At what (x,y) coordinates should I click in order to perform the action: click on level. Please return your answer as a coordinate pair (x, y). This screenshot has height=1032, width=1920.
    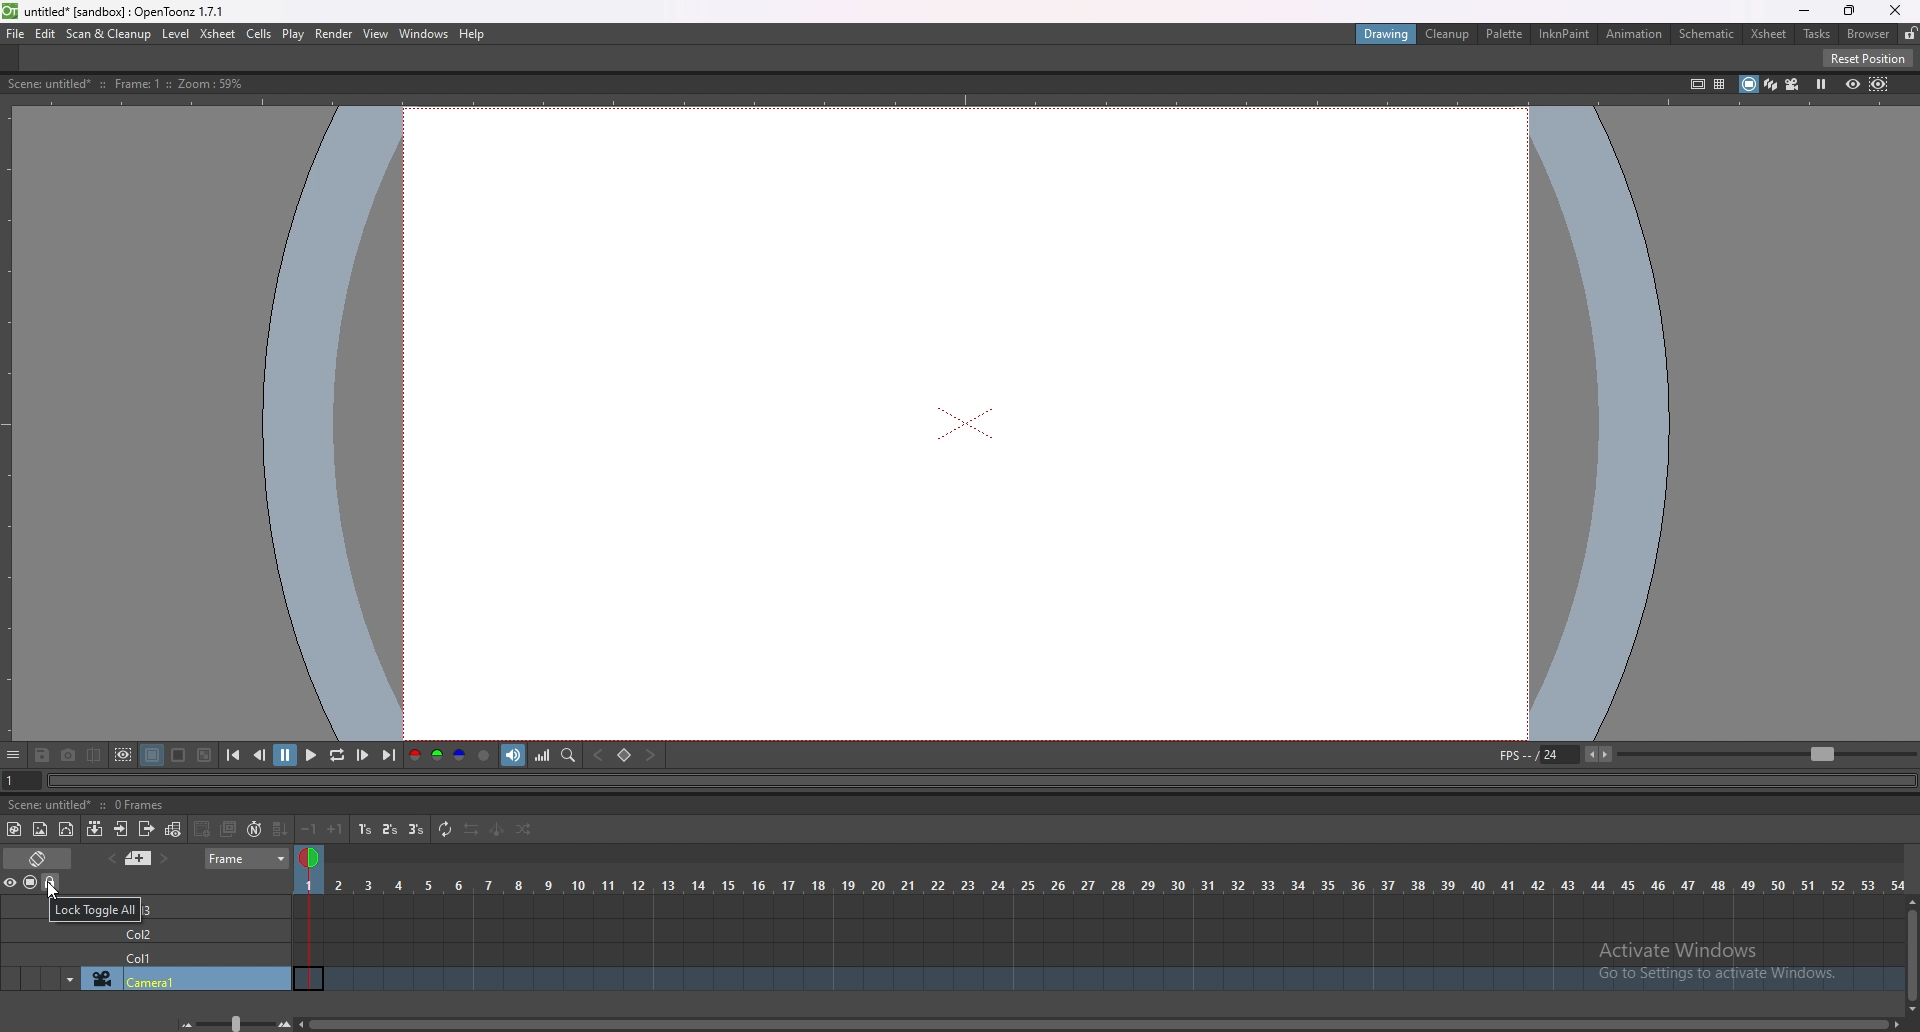
    Looking at the image, I should click on (177, 34).